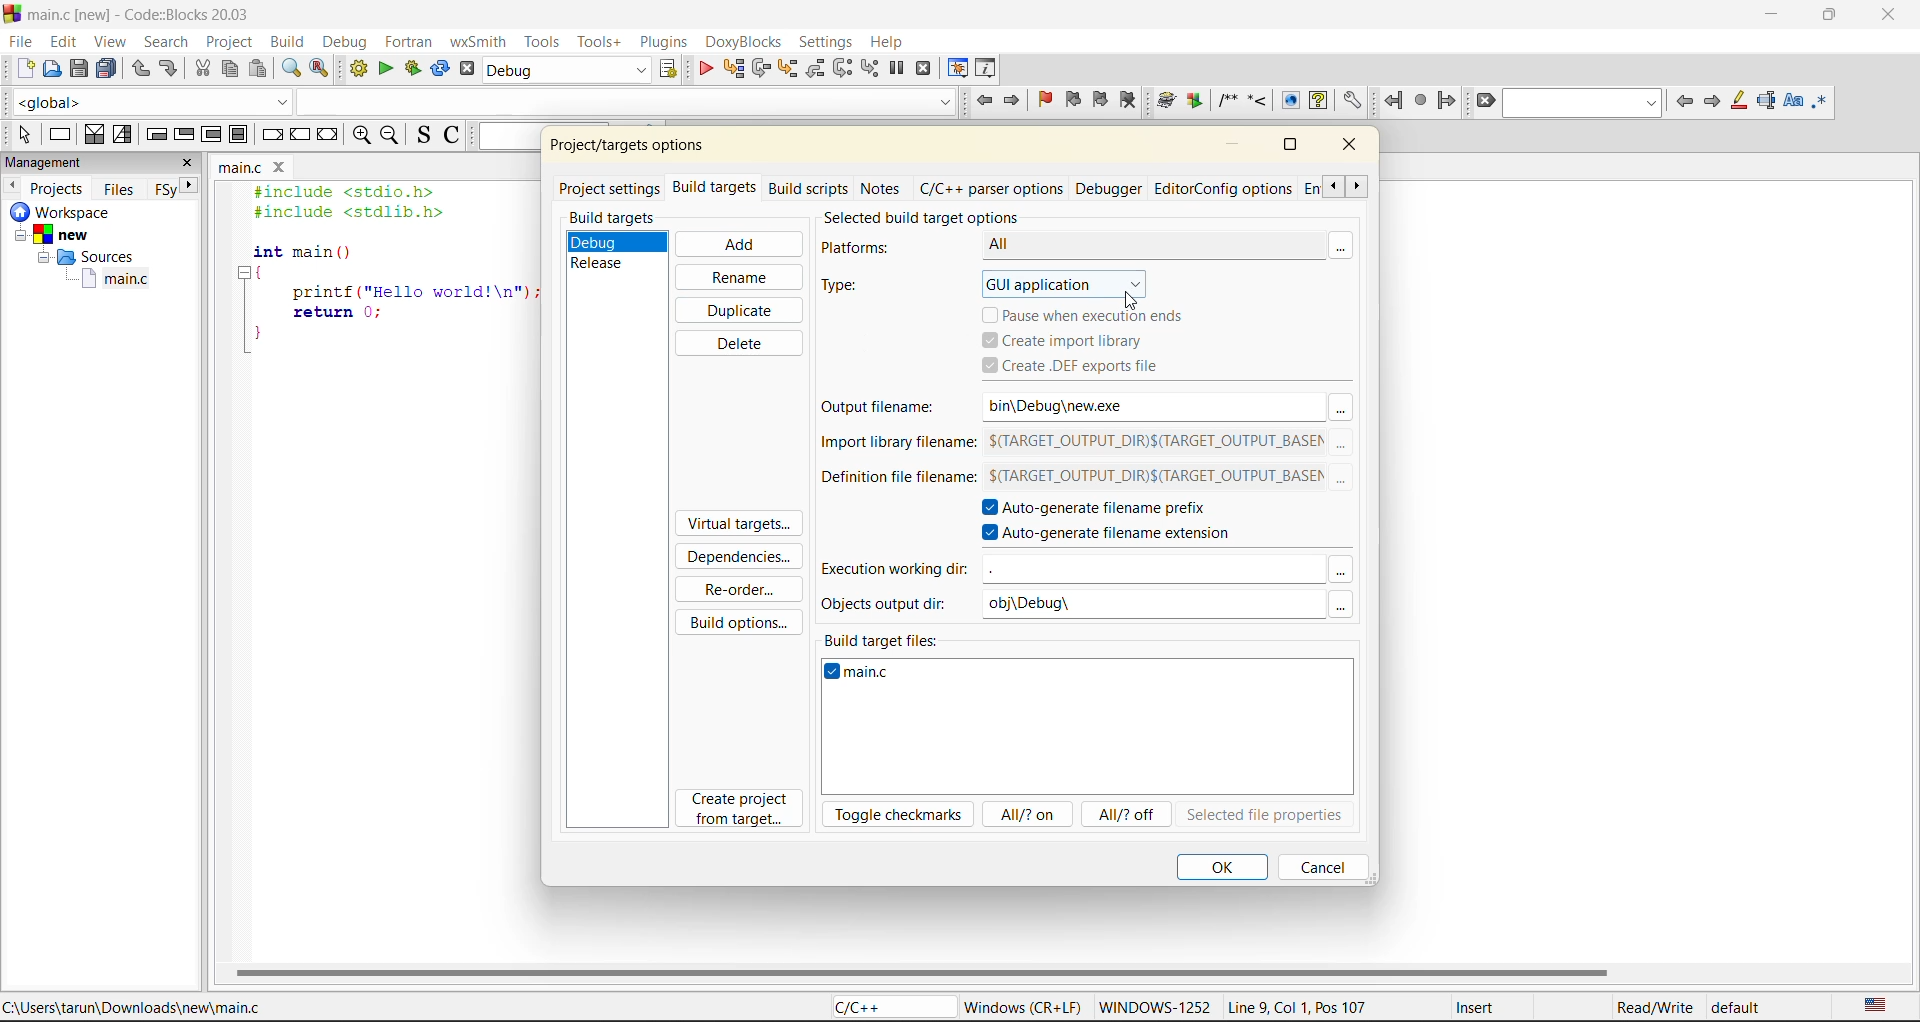 The width and height of the screenshot is (1920, 1022). What do you see at coordinates (737, 525) in the screenshot?
I see `virtual targets` at bounding box center [737, 525].